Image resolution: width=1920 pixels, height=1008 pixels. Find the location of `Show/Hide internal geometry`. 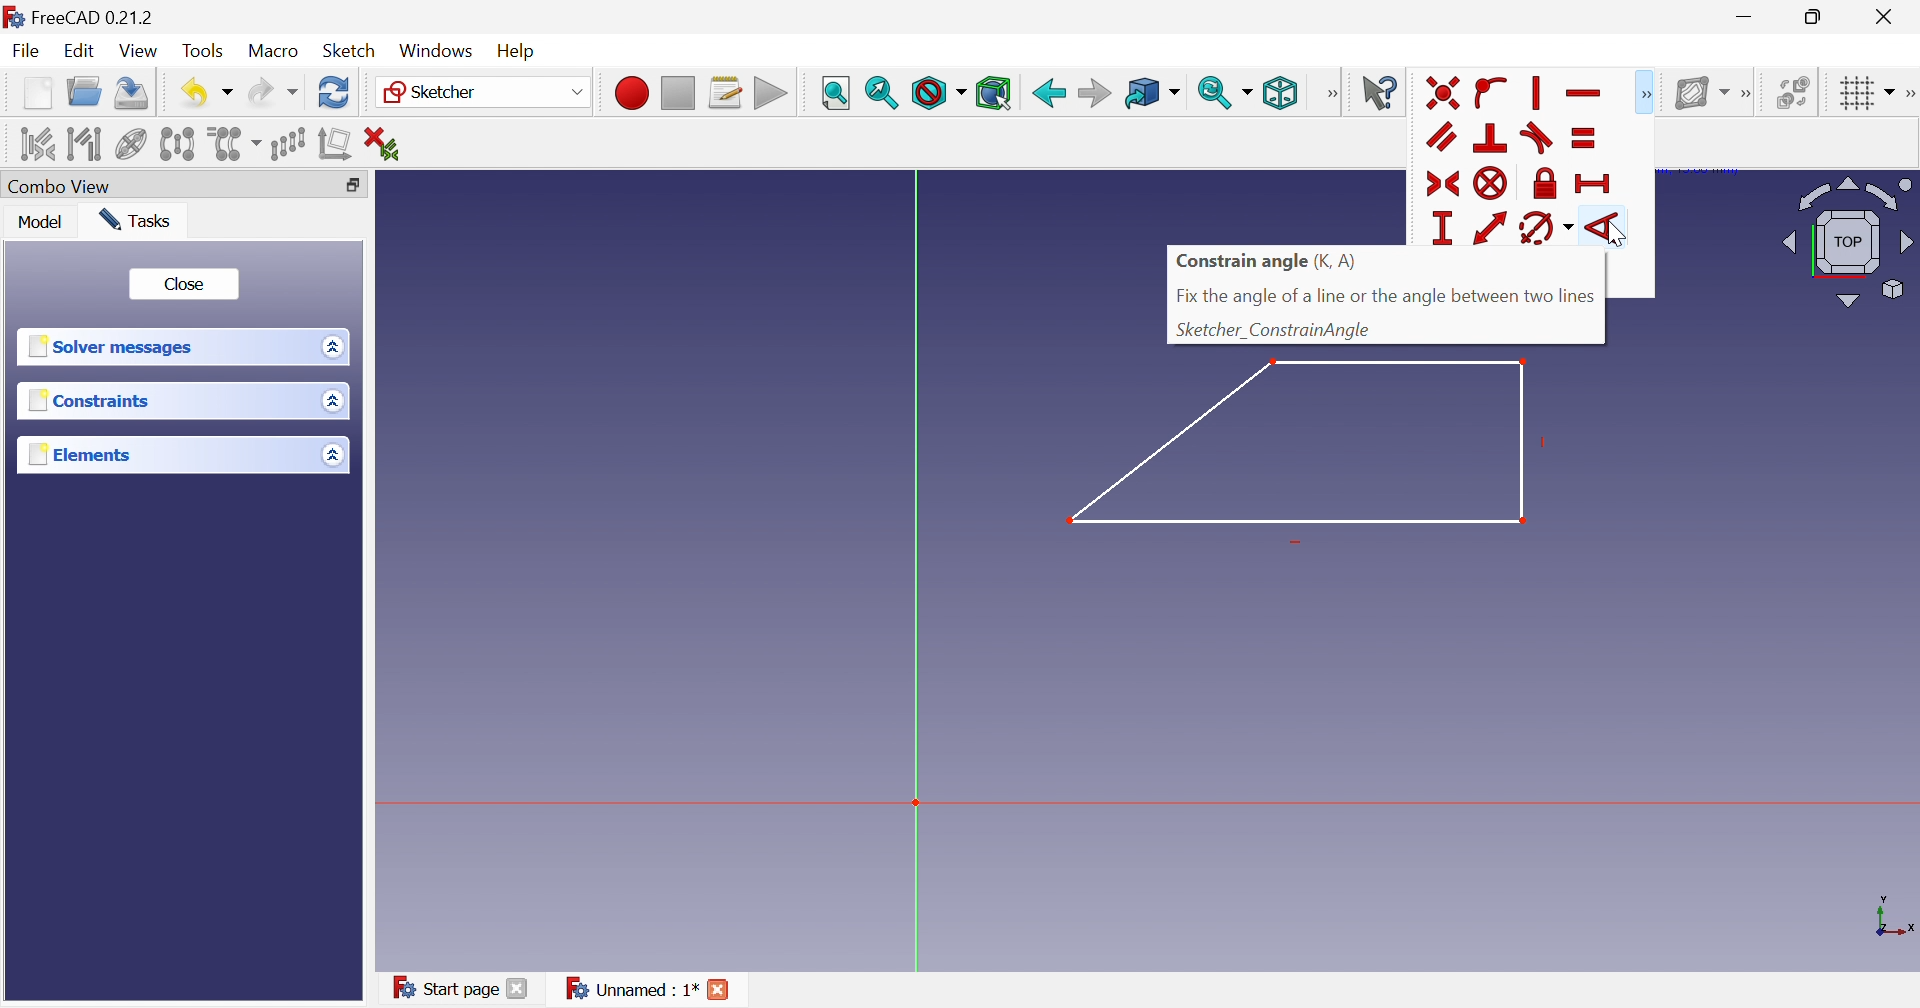

Show/Hide internal geometry is located at coordinates (130, 144).